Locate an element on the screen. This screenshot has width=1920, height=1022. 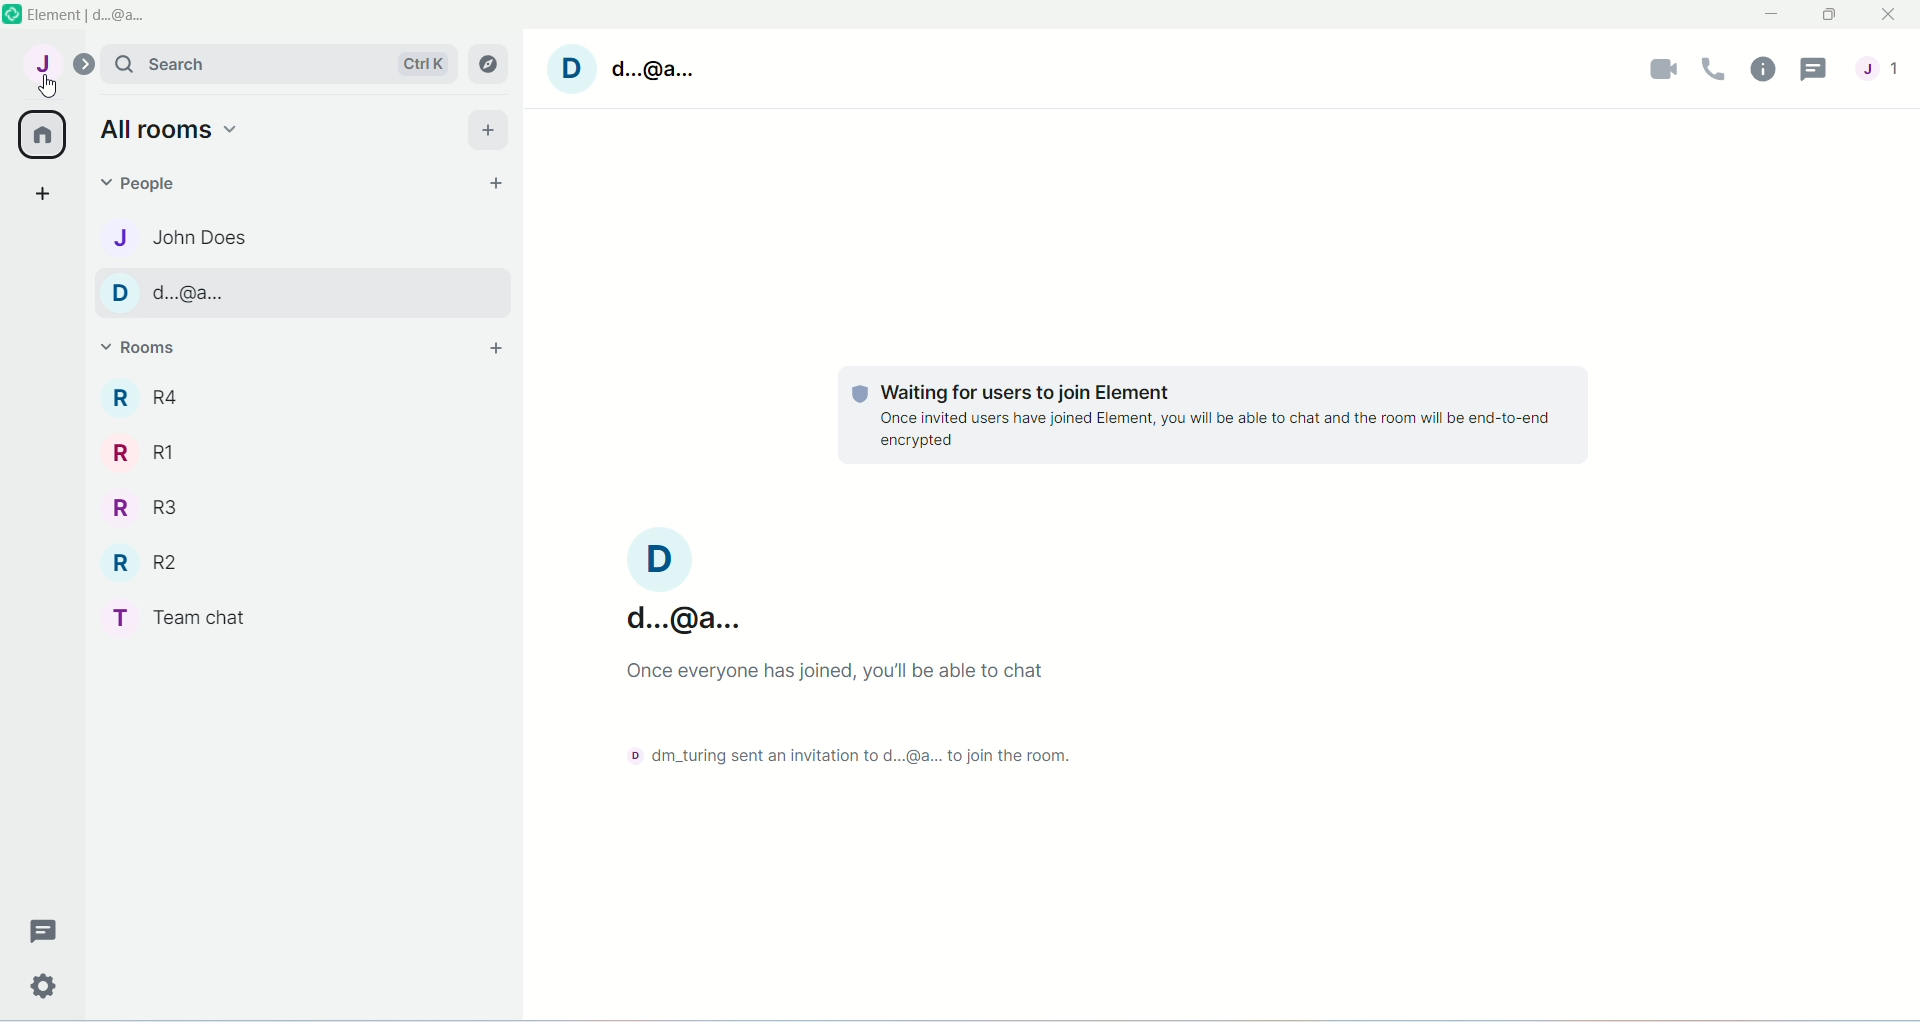
once everyone has joined,you'll be able to chat is located at coordinates (824, 673).